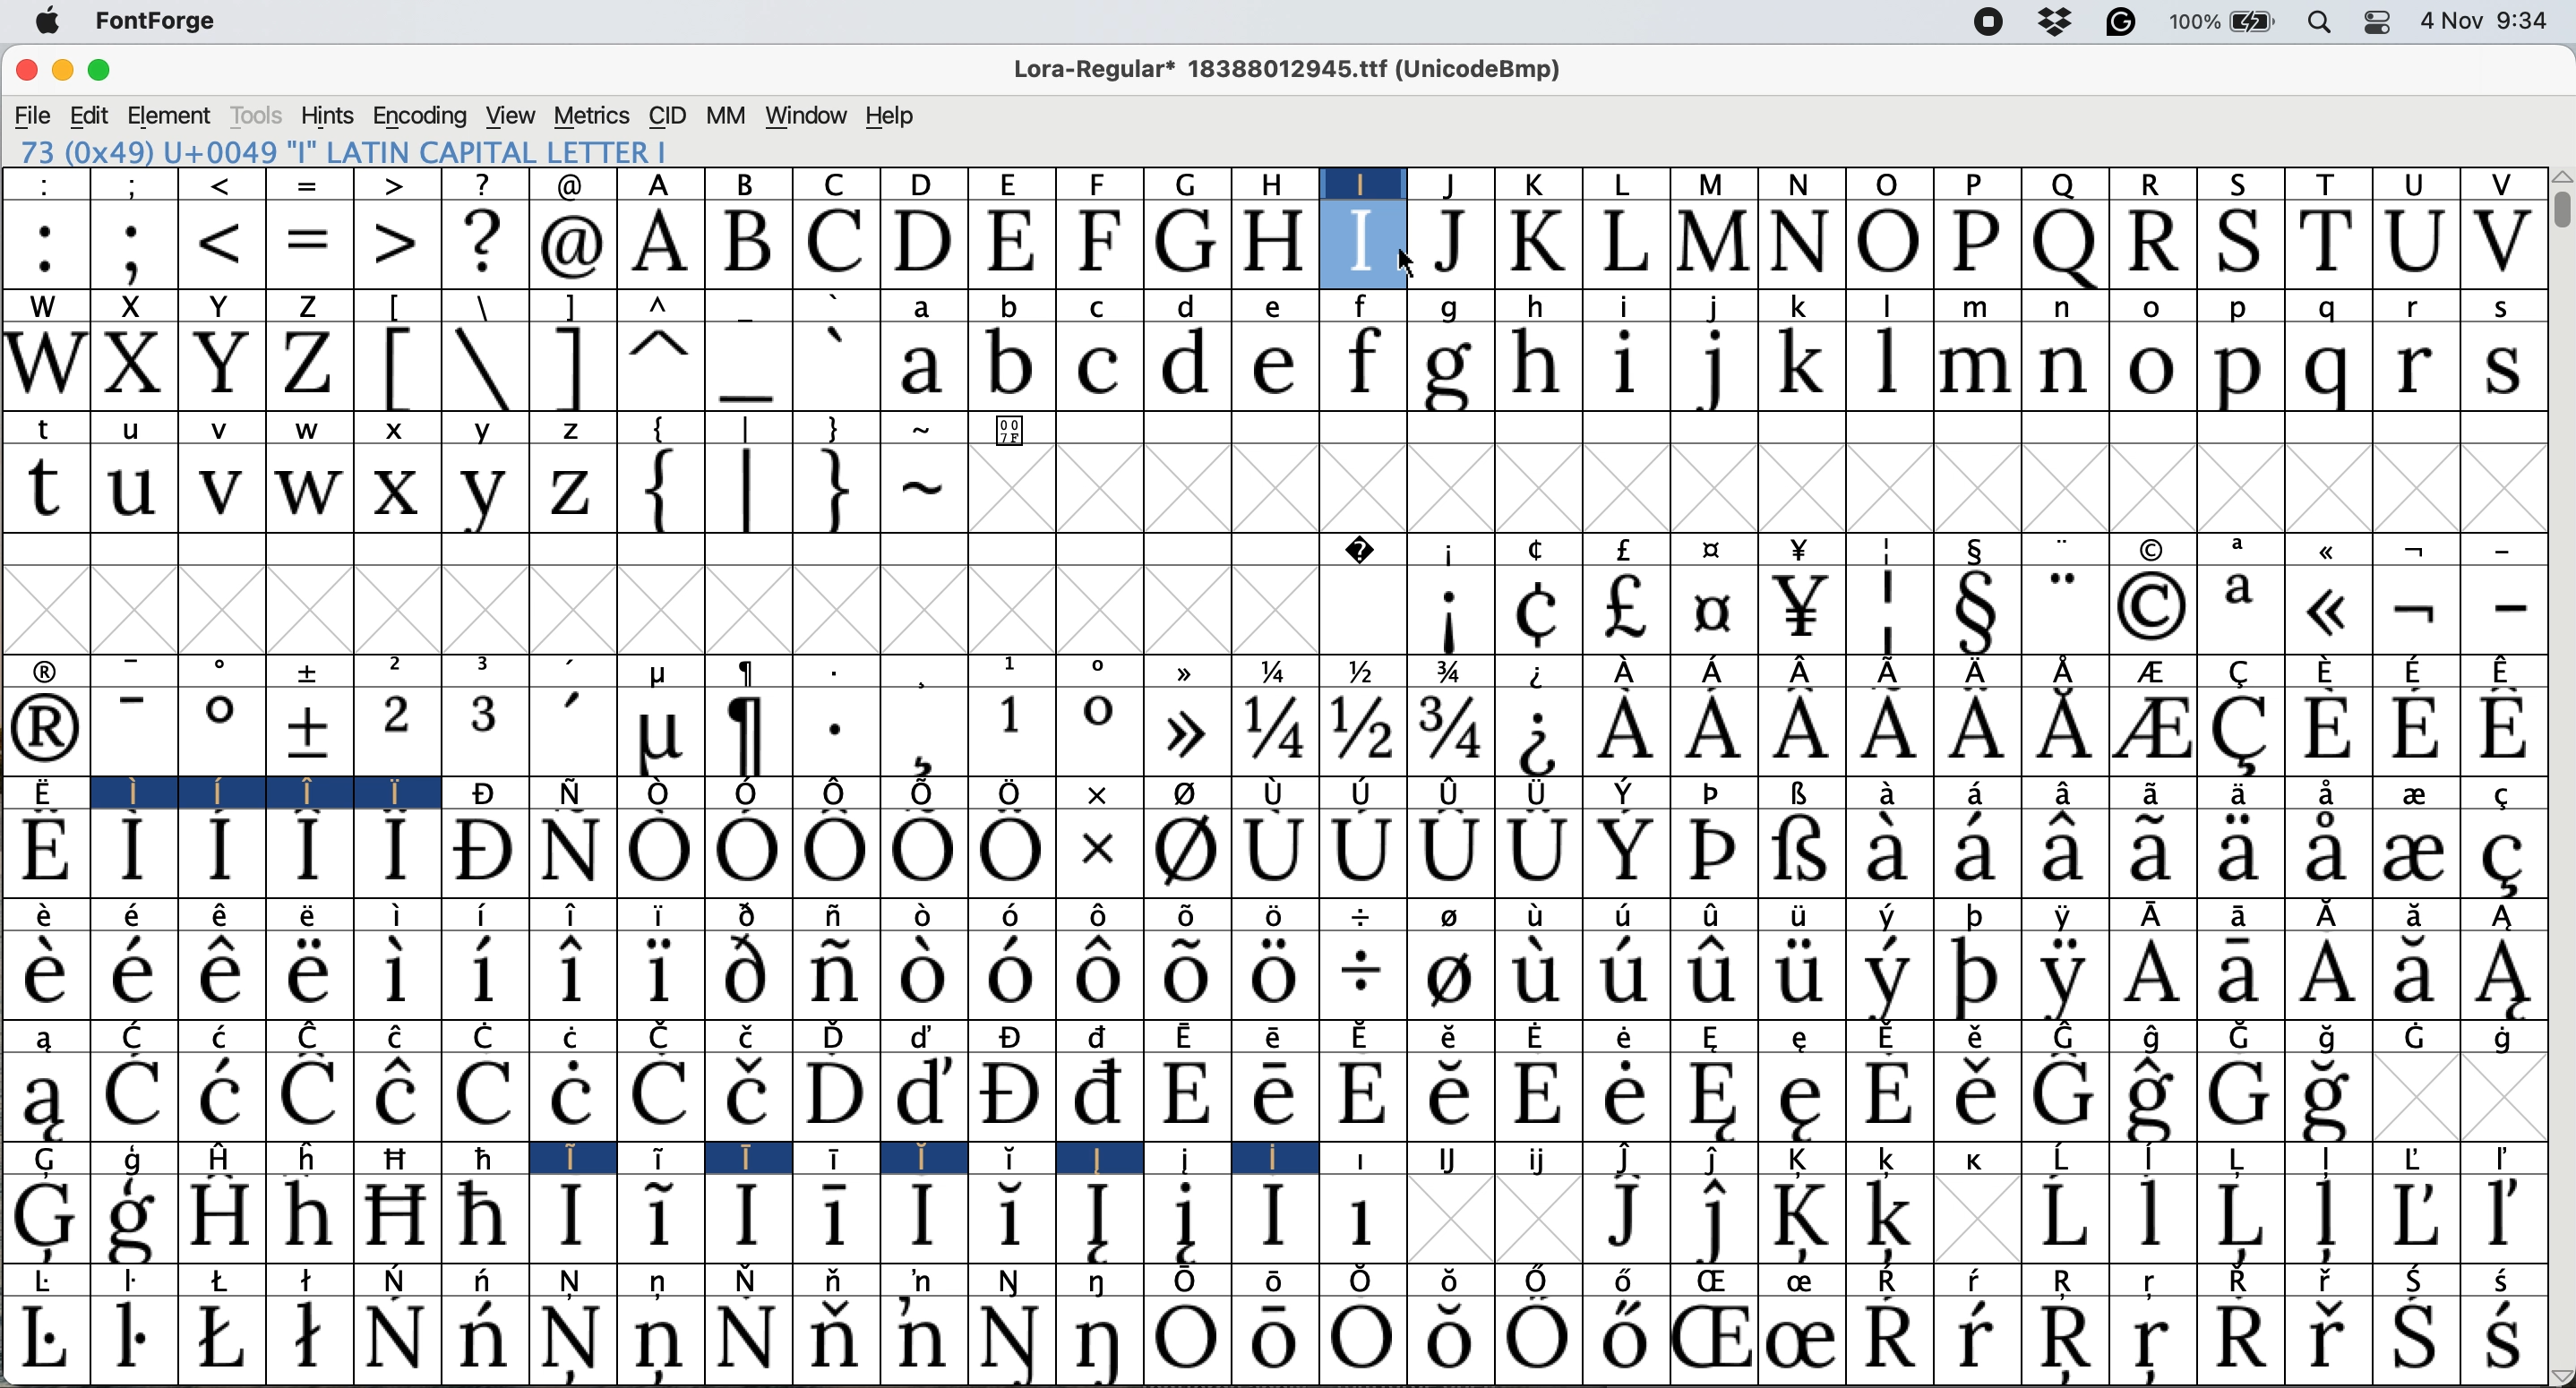 This screenshot has height=1388, width=2576. What do you see at coordinates (1277, 916) in the screenshot?
I see `Symbol` at bounding box center [1277, 916].